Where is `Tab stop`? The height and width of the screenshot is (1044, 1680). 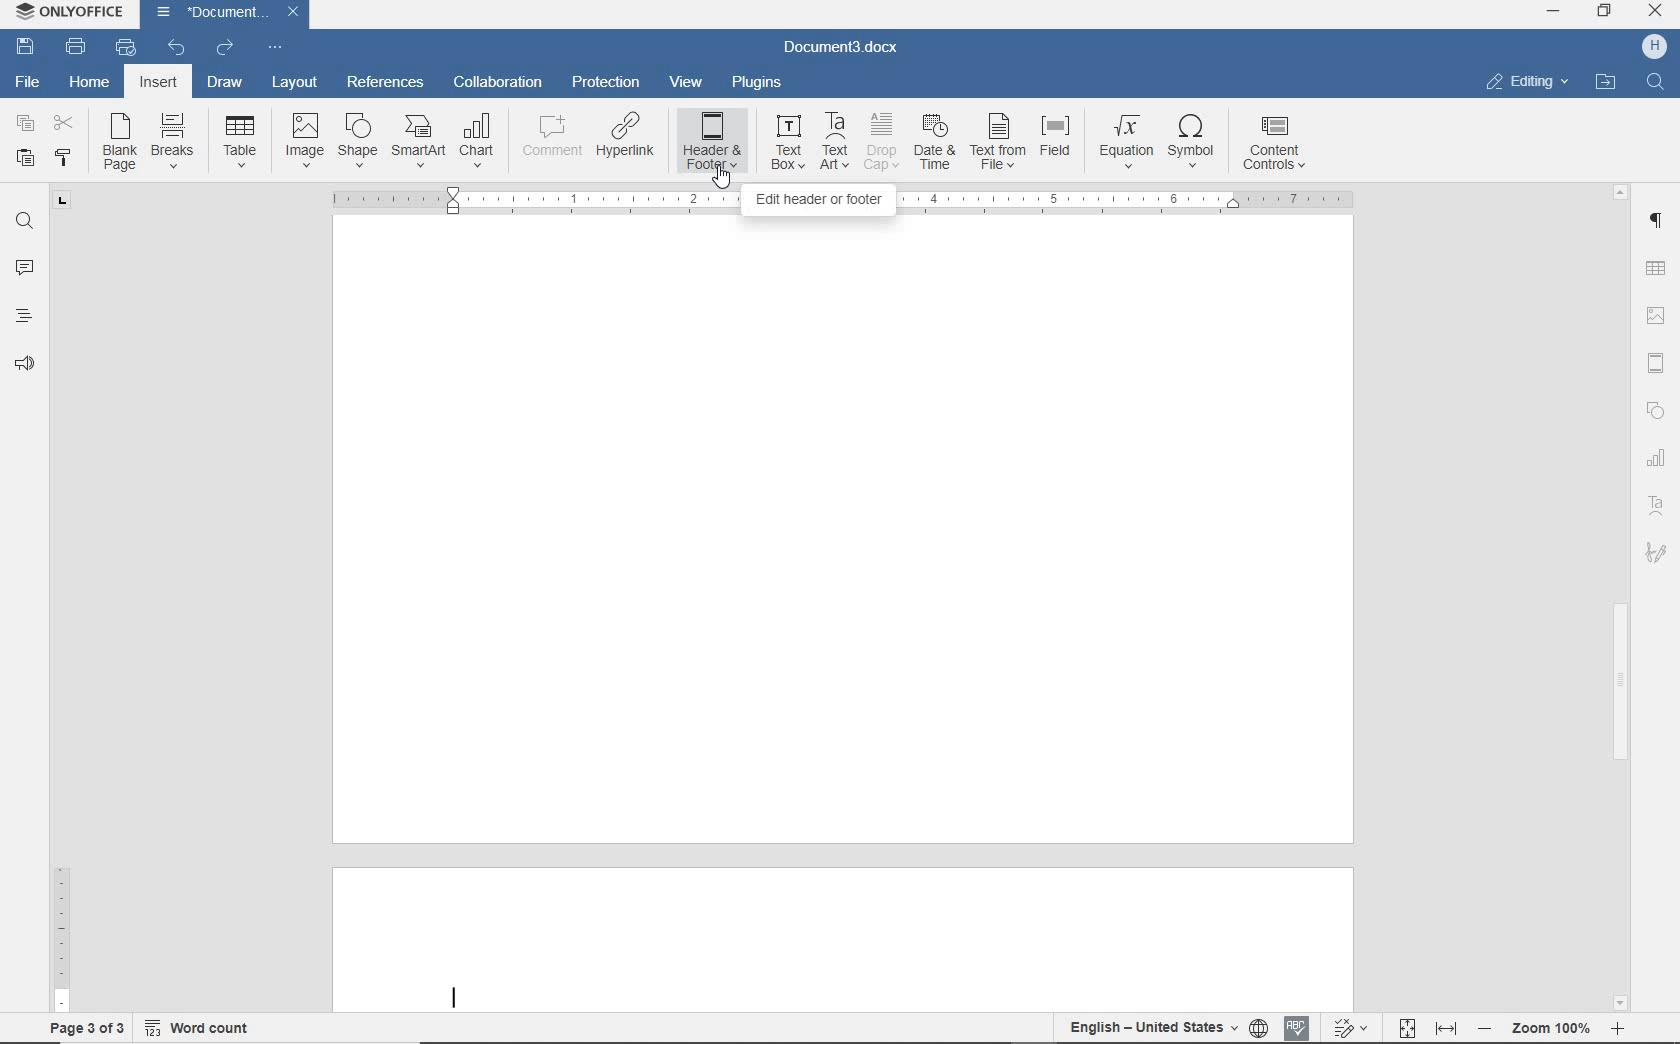
Tab stop is located at coordinates (64, 207).